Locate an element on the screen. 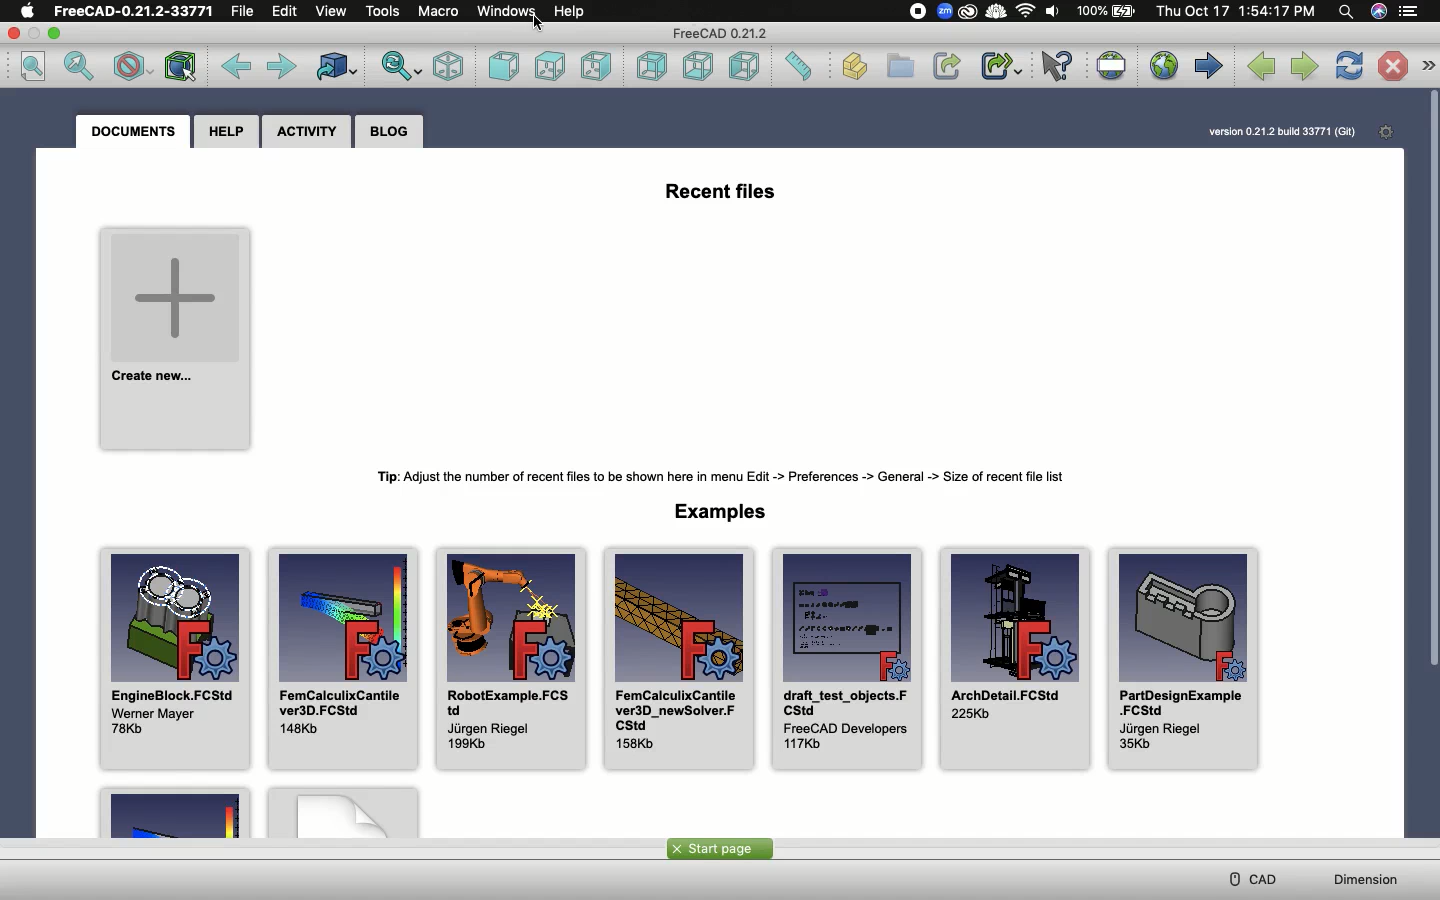 This screenshot has height=900, width=1440. ColdTurkey extension is located at coordinates (994, 13).